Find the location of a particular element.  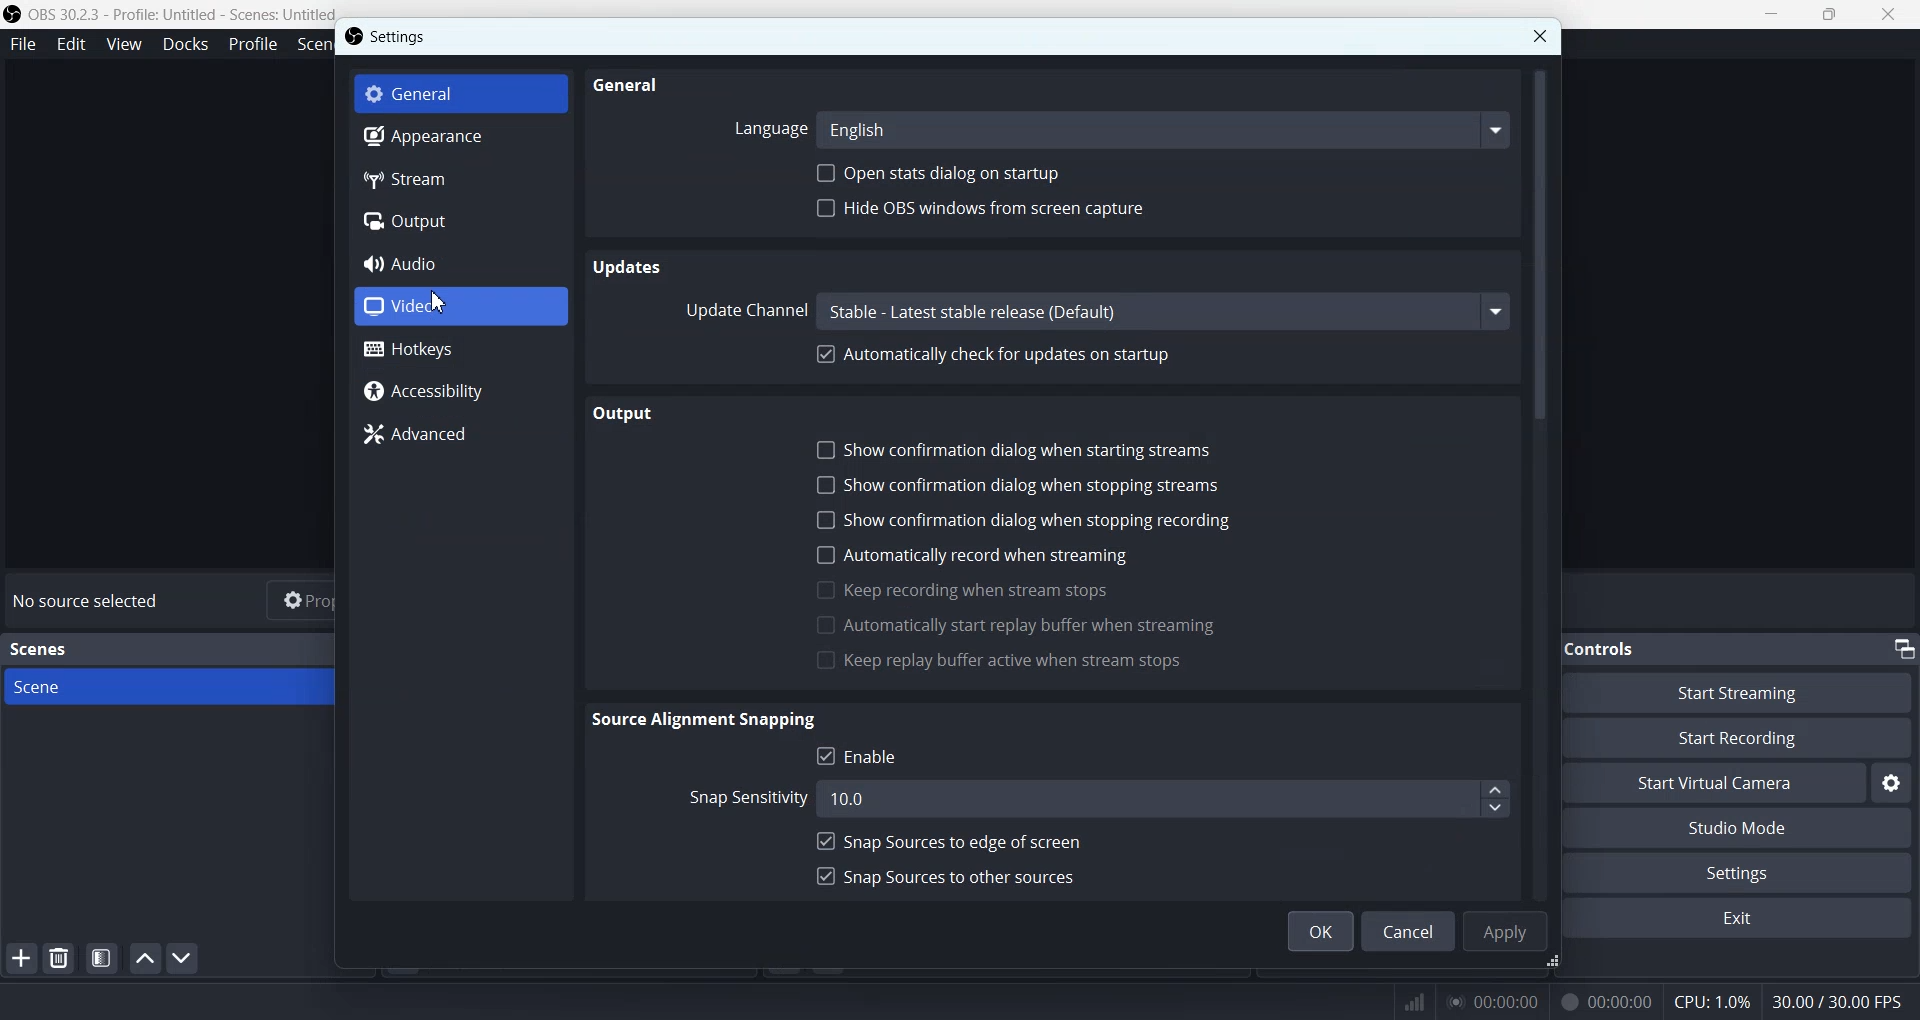

Automatically record when streaming is located at coordinates (990, 555).